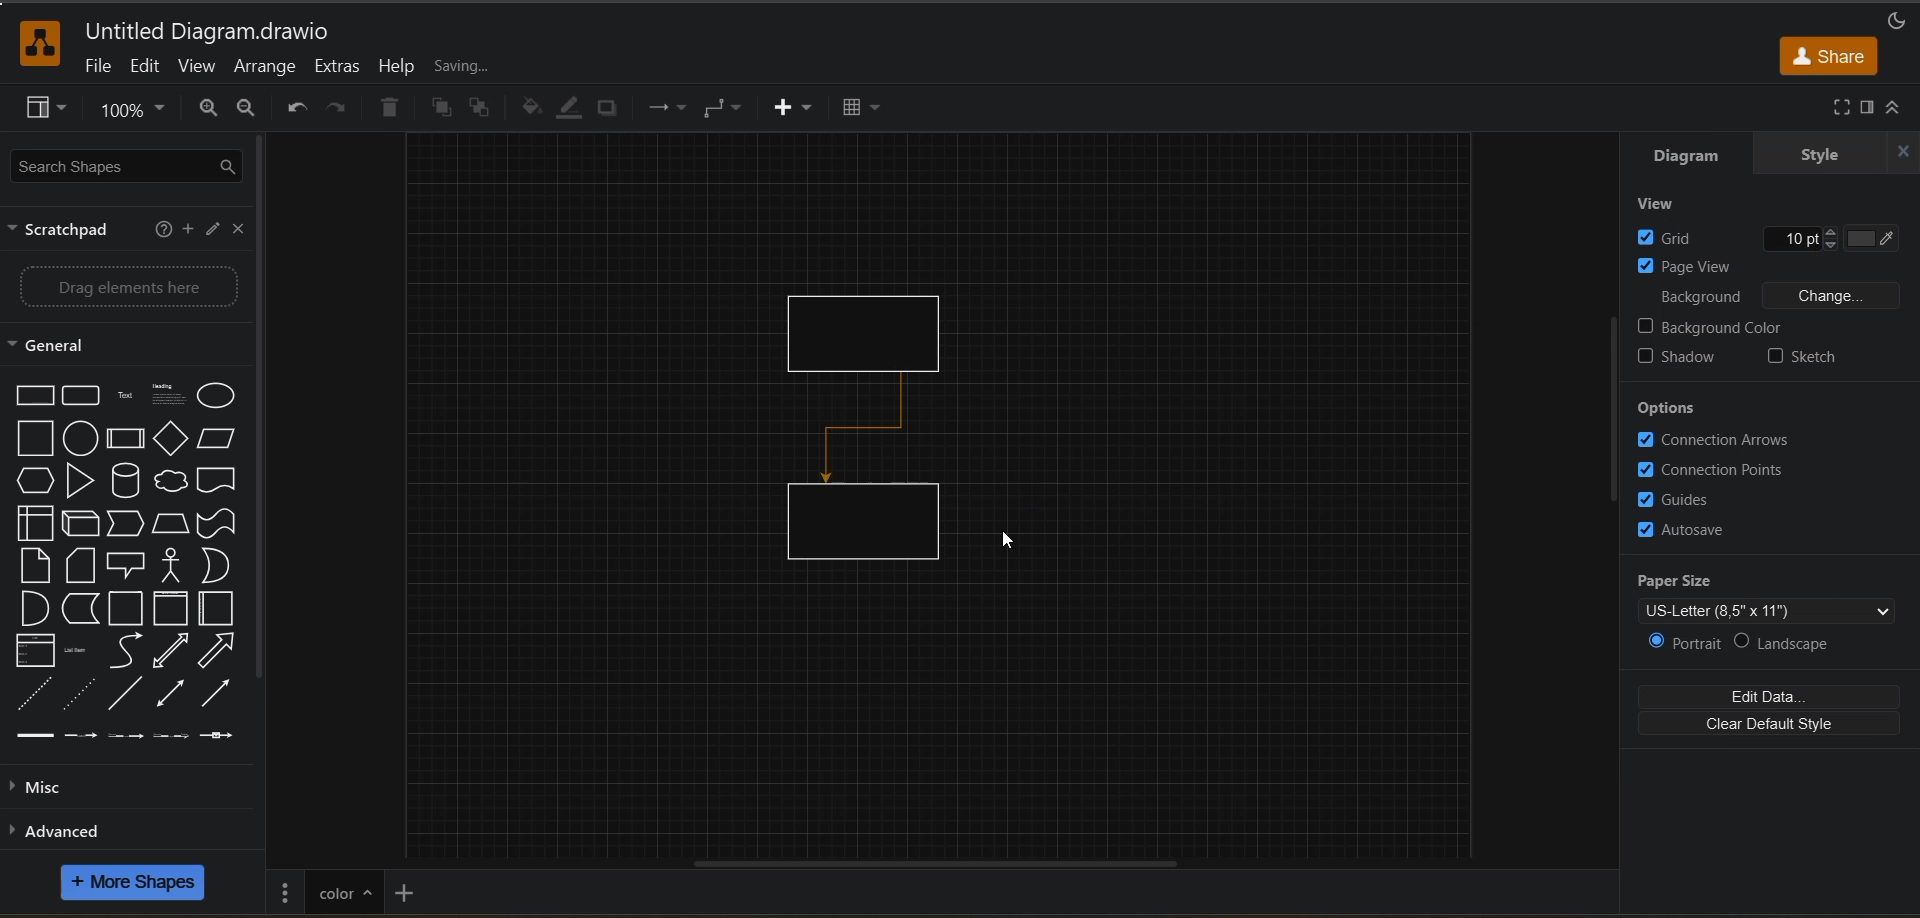 The height and width of the screenshot is (918, 1920). Describe the element at coordinates (221, 439) in the screenshot. I see `Parallelogram` at that location.